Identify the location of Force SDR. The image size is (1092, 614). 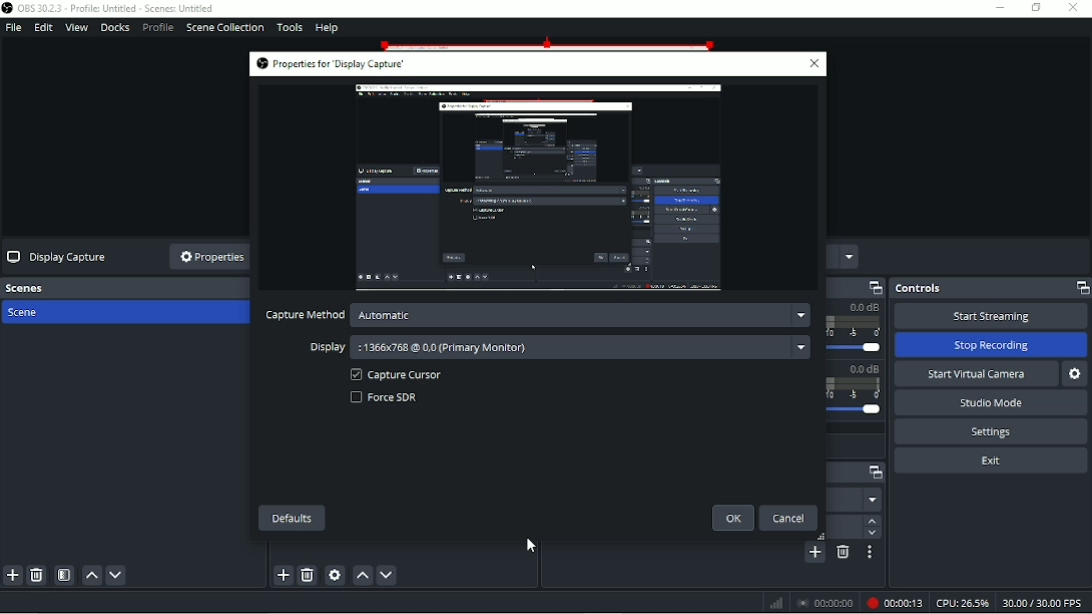
(383, 398).